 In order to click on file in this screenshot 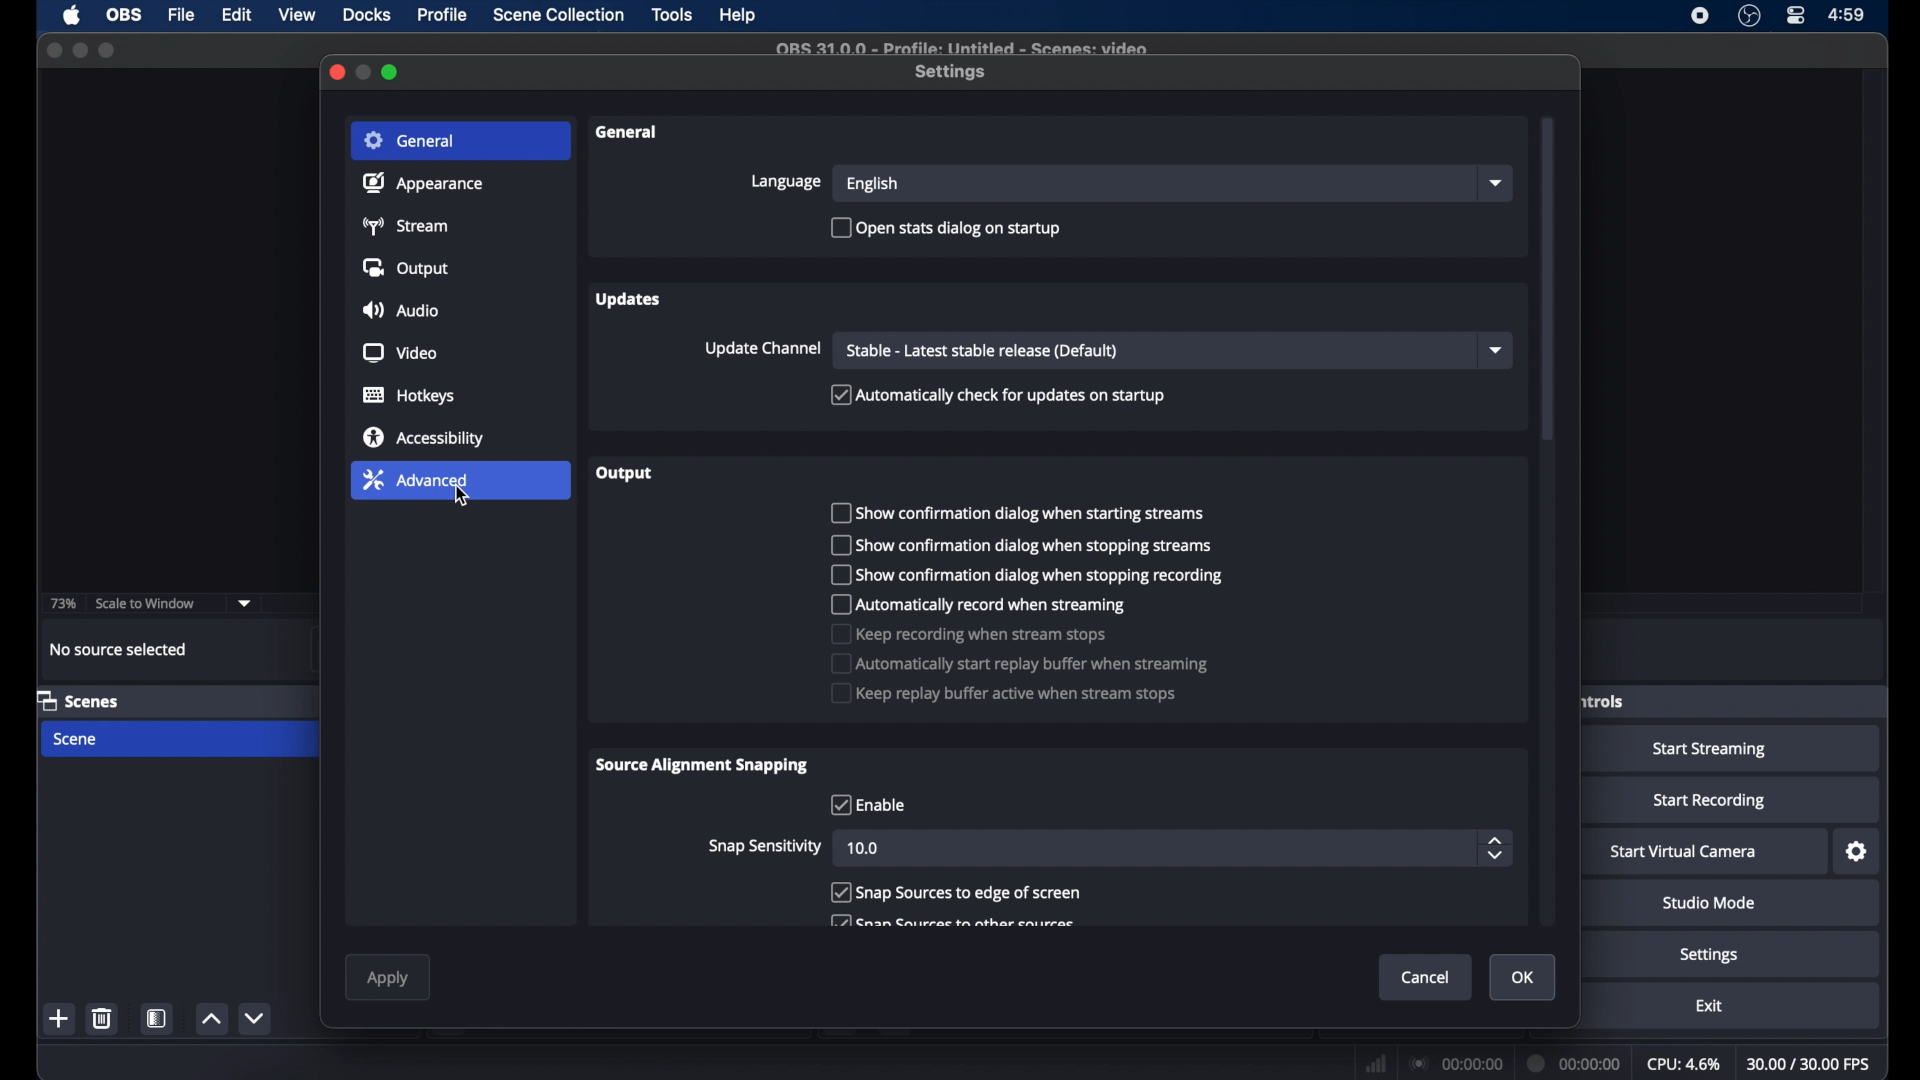, I will do `click(184, 14)`.